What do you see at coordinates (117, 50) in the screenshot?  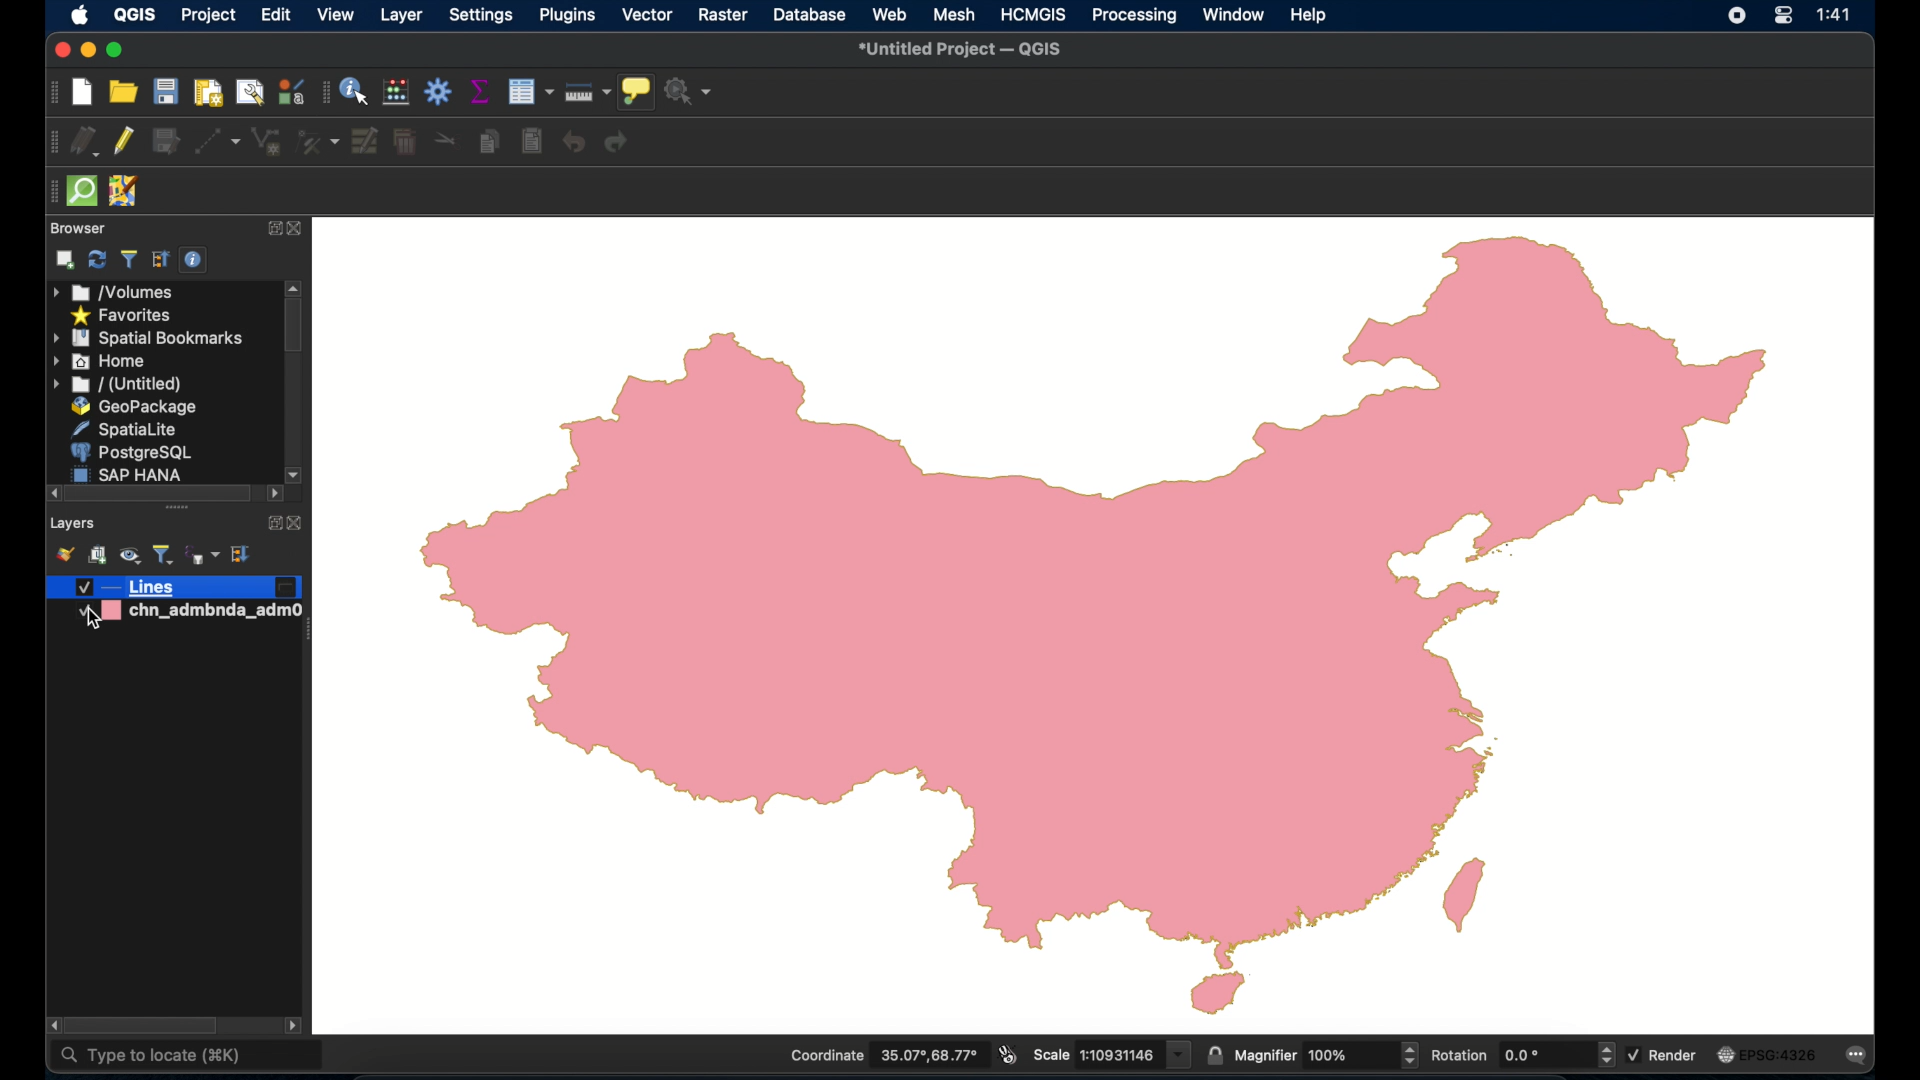 I see `maximize` at bounding box center [117, 50].